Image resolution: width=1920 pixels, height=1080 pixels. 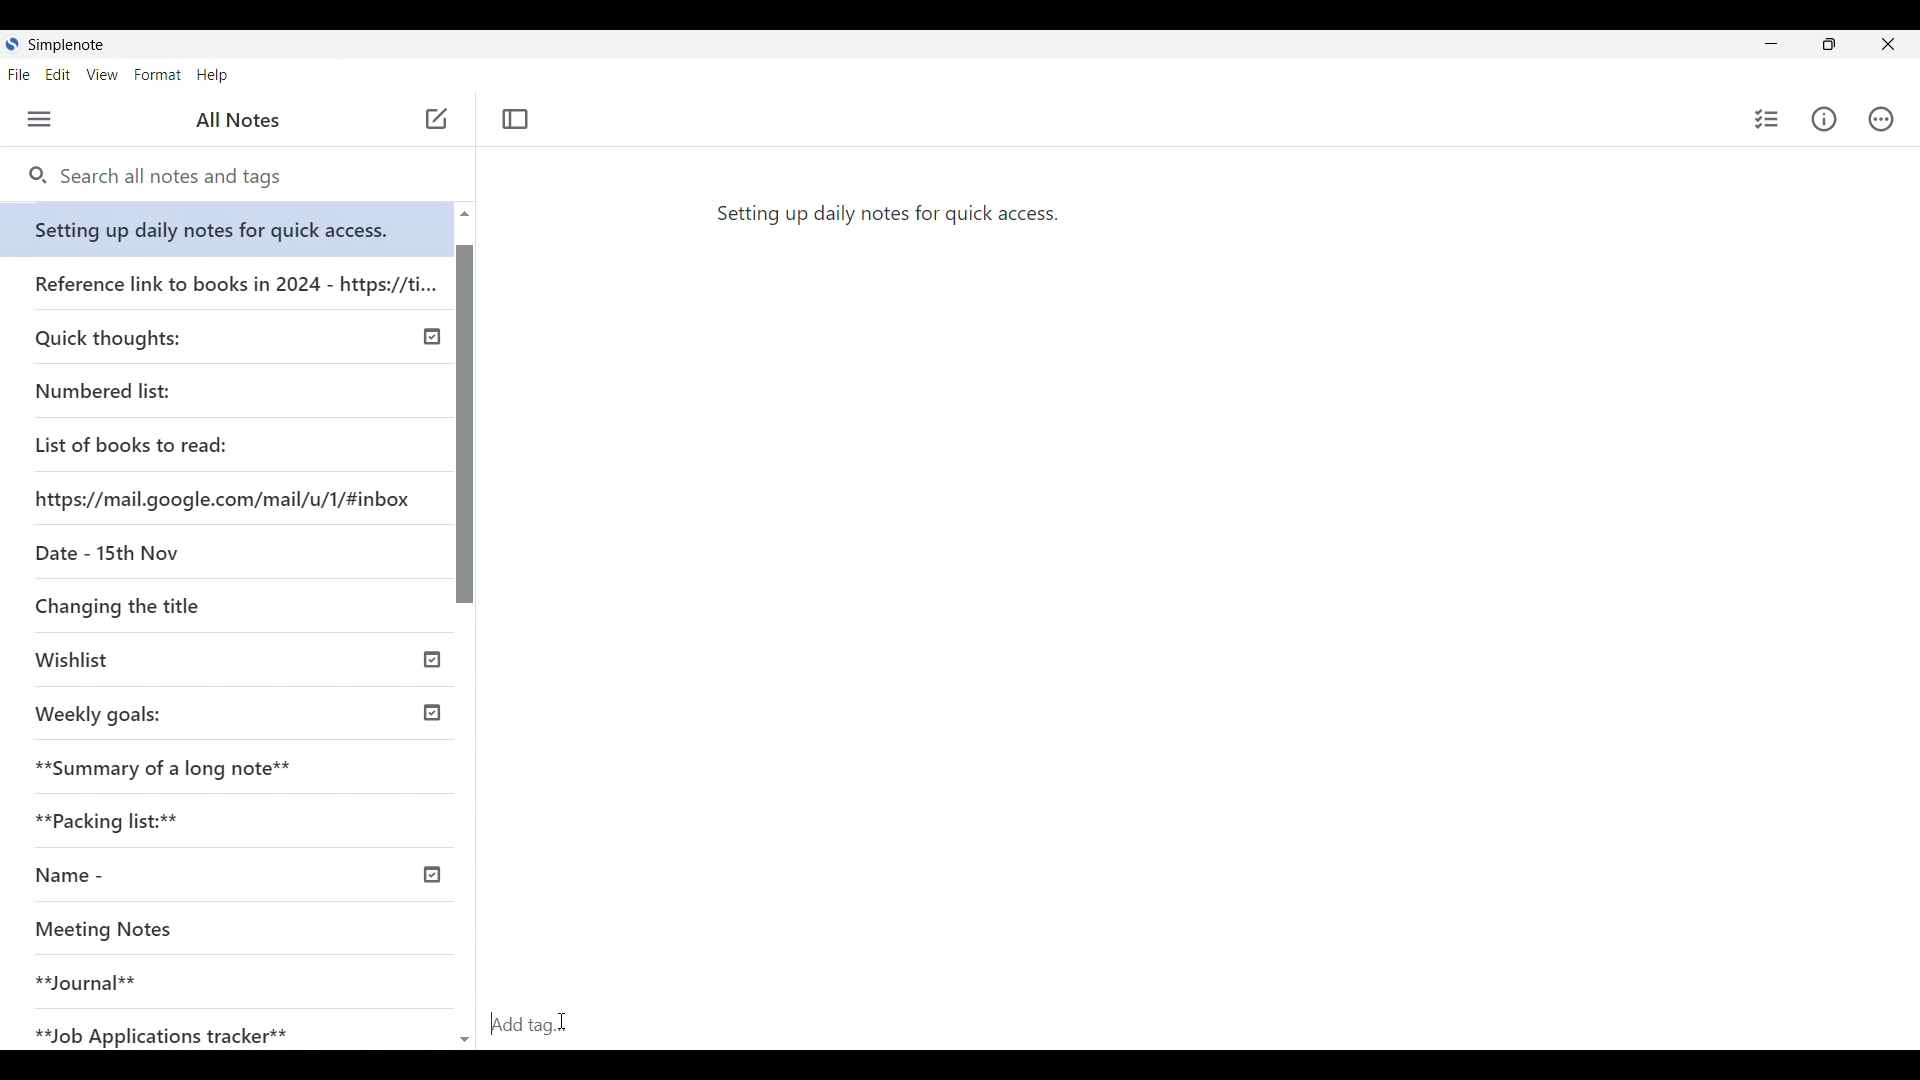 What do you see at coordinates (229, 224) in the screenshot?
I see `Setting up daily notes for quick access` at bounding box center [229, 224].